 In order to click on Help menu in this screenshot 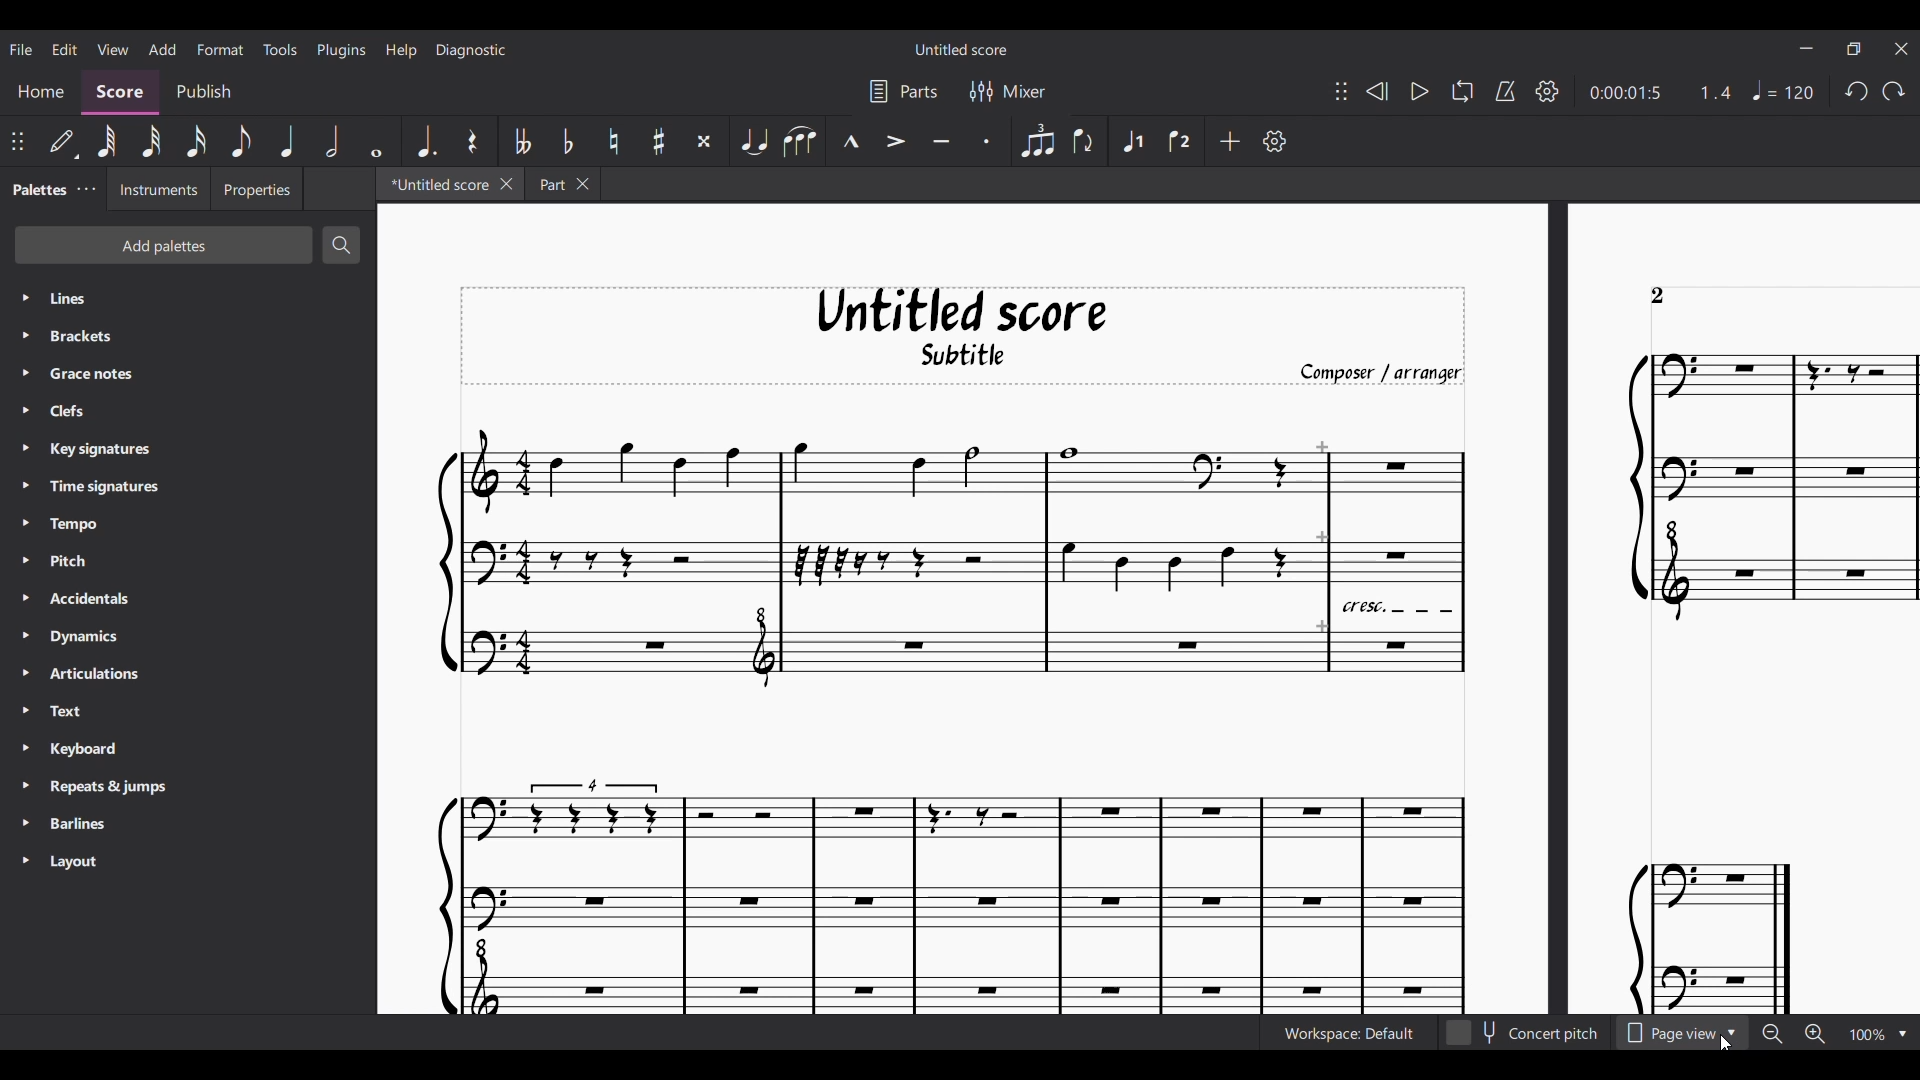, I will do `click(401, 50)`.